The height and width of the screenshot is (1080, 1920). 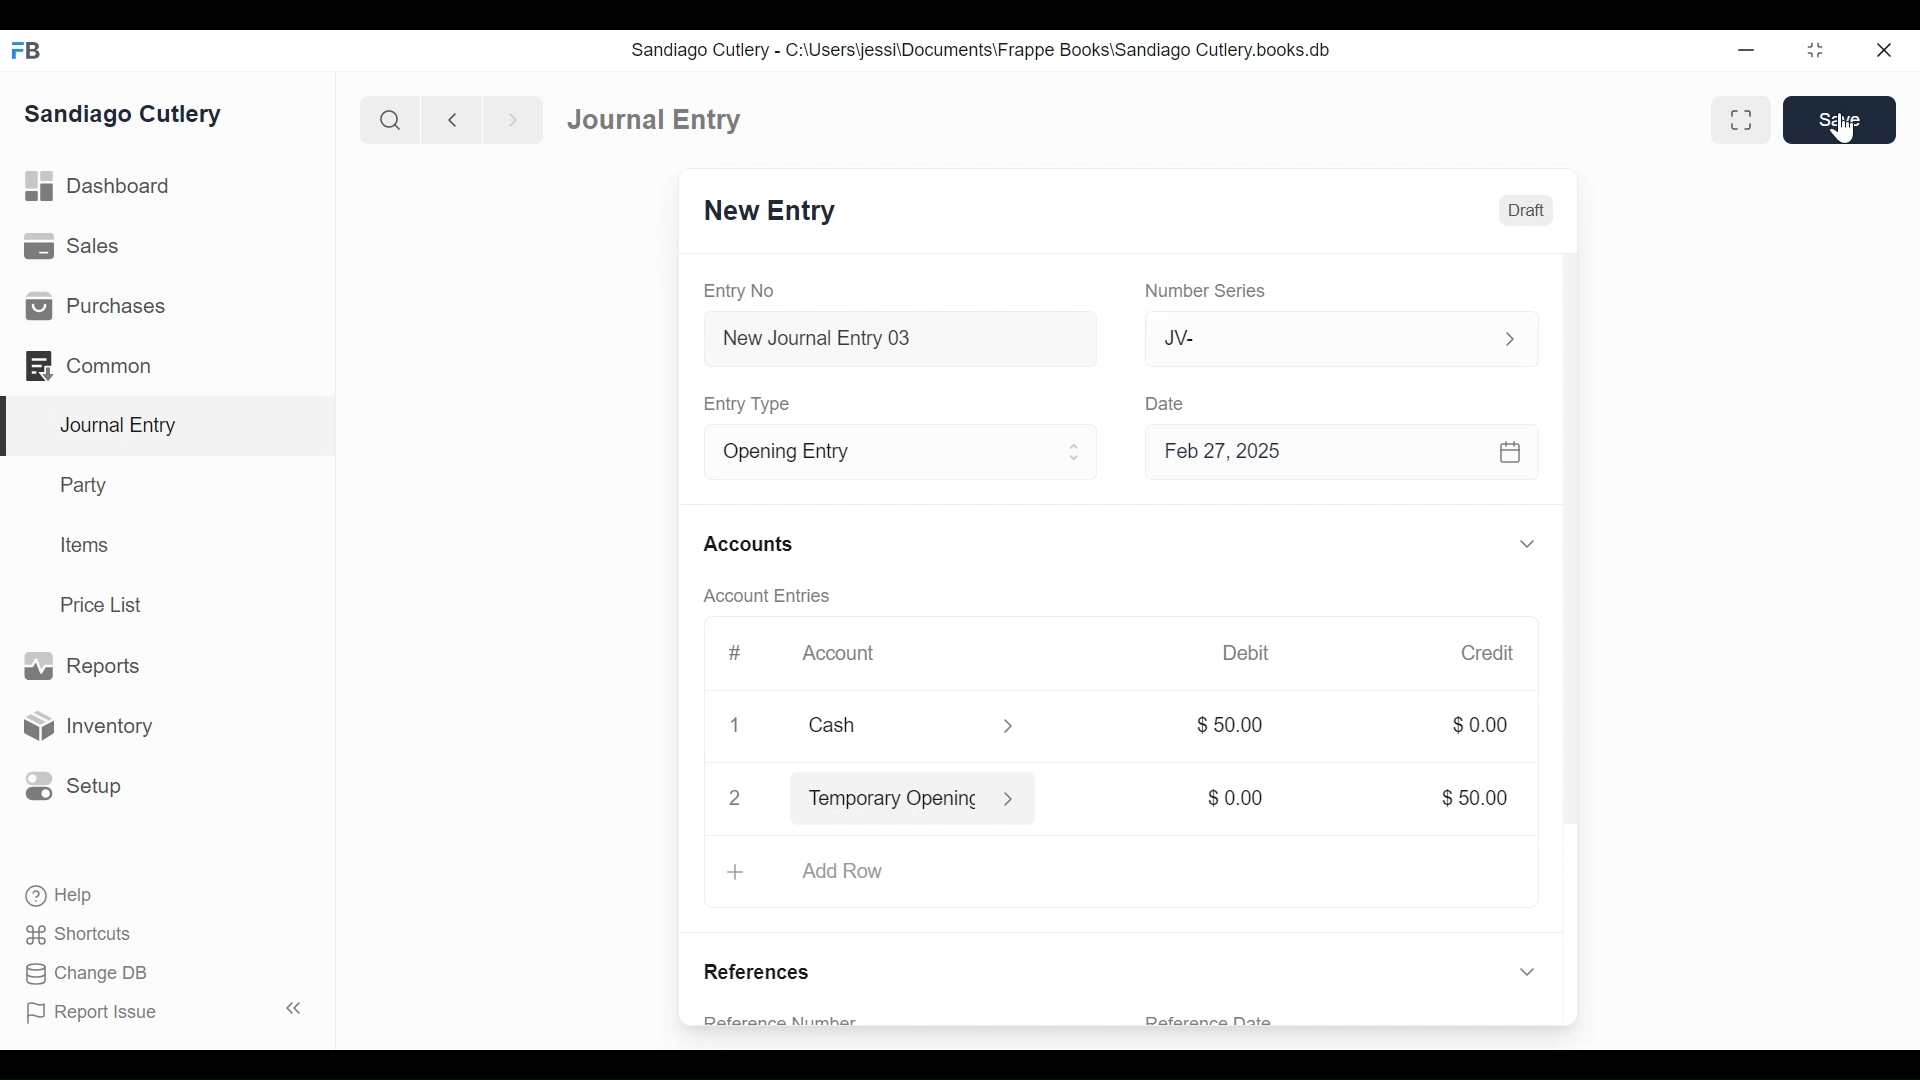 I want to click on Expand, so click(x=1018, y=798).